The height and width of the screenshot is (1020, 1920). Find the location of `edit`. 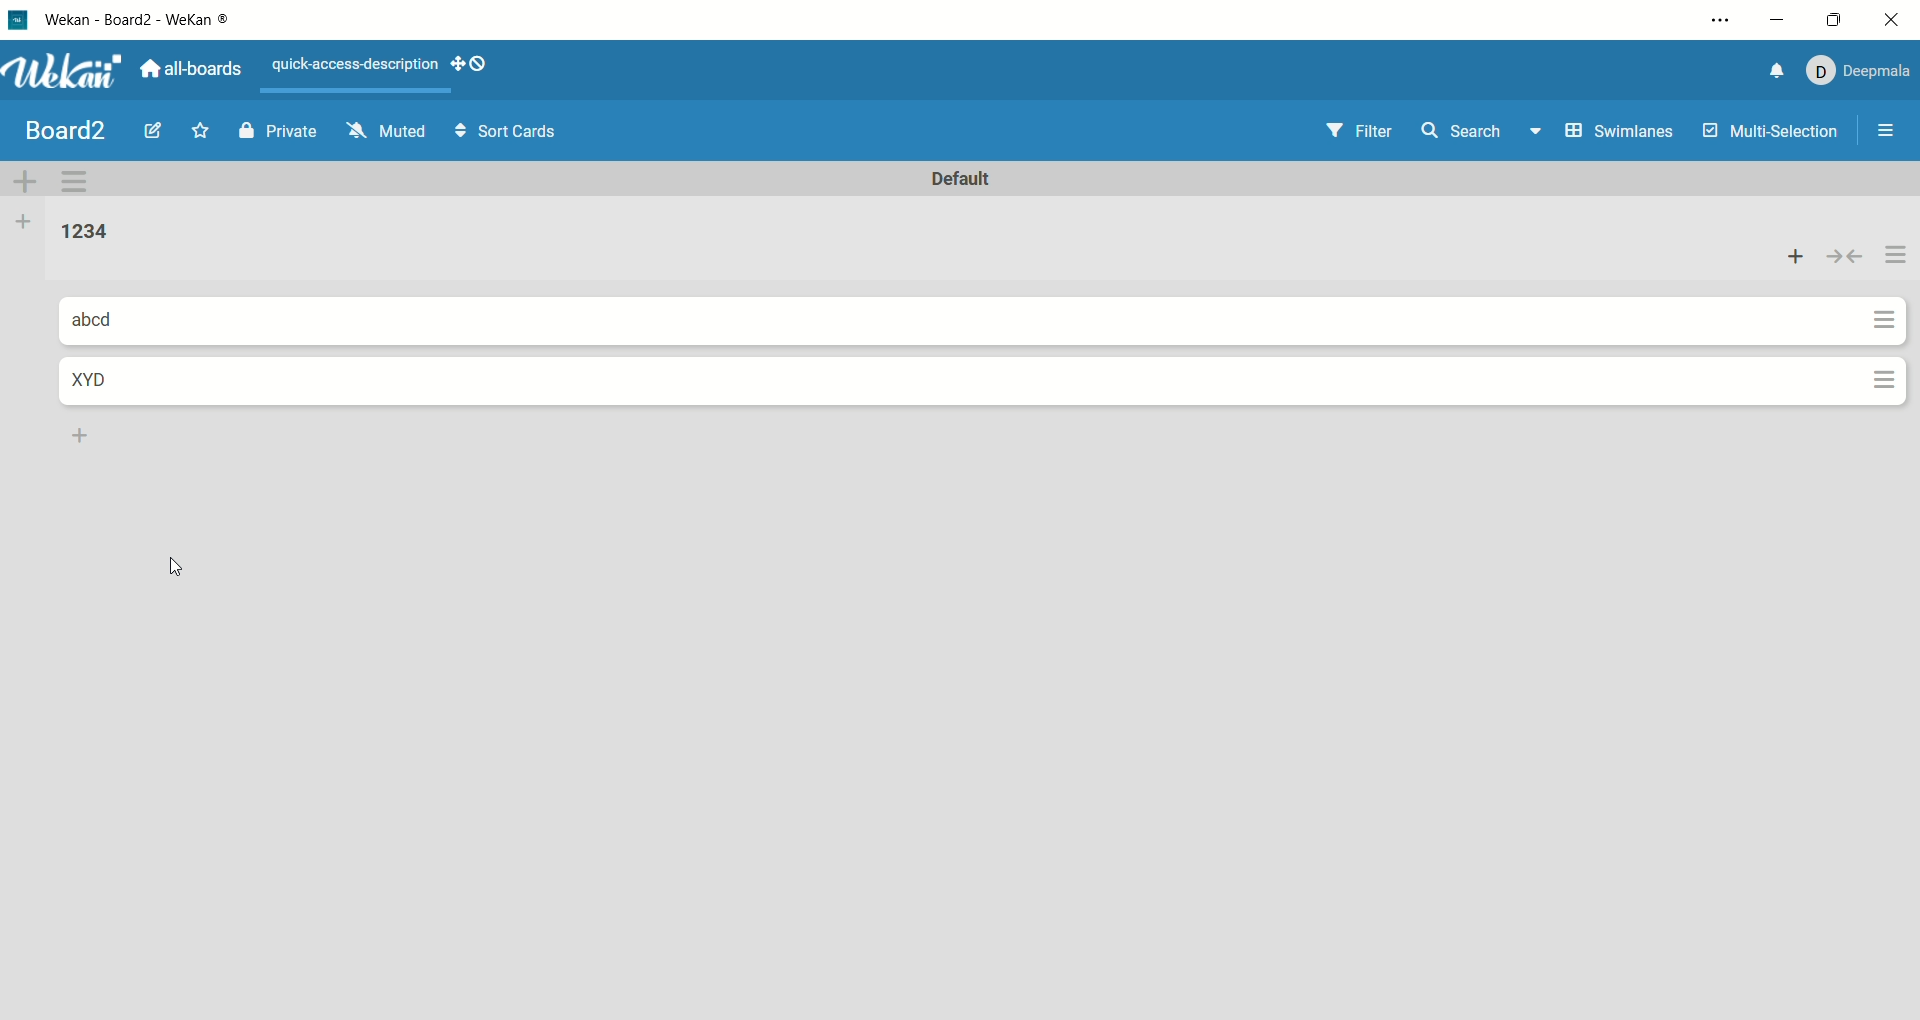

edit is located at coordinates (151, 133).